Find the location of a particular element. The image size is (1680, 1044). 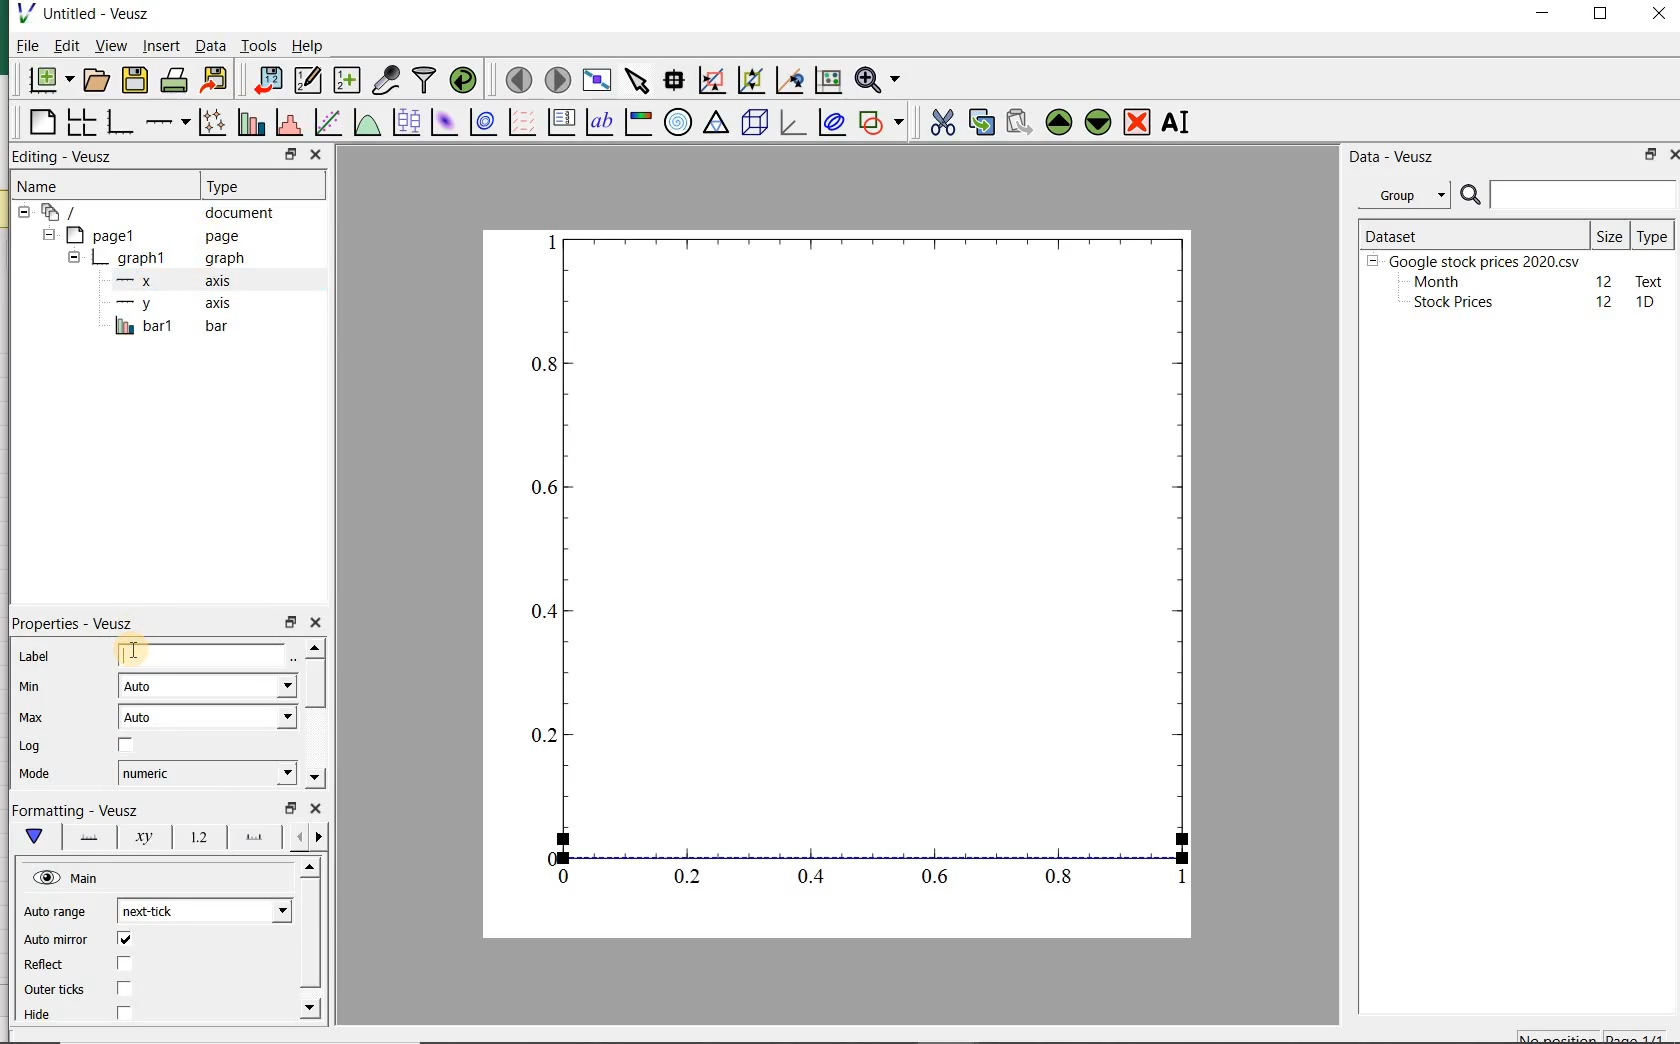

graph is located at coordinates (856, 562).